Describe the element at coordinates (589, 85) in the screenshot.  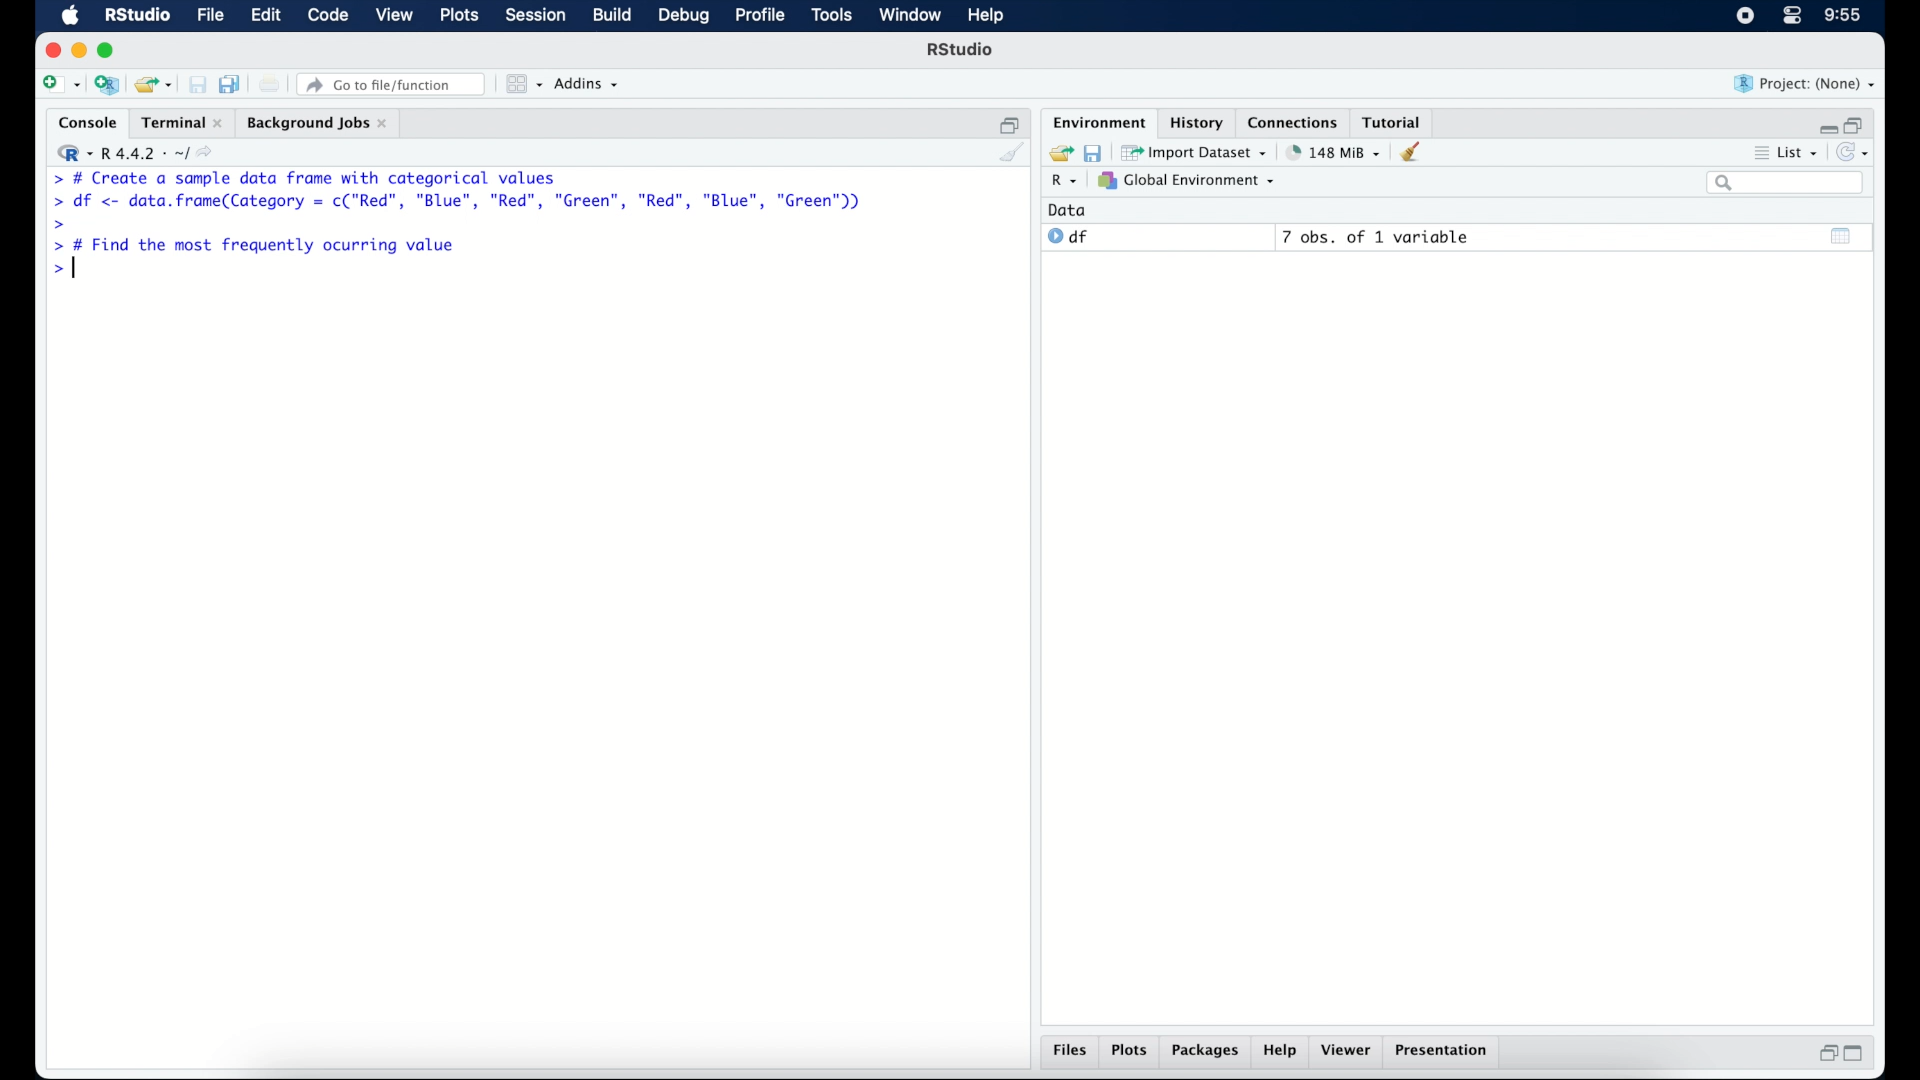
I see `addins` at that location.